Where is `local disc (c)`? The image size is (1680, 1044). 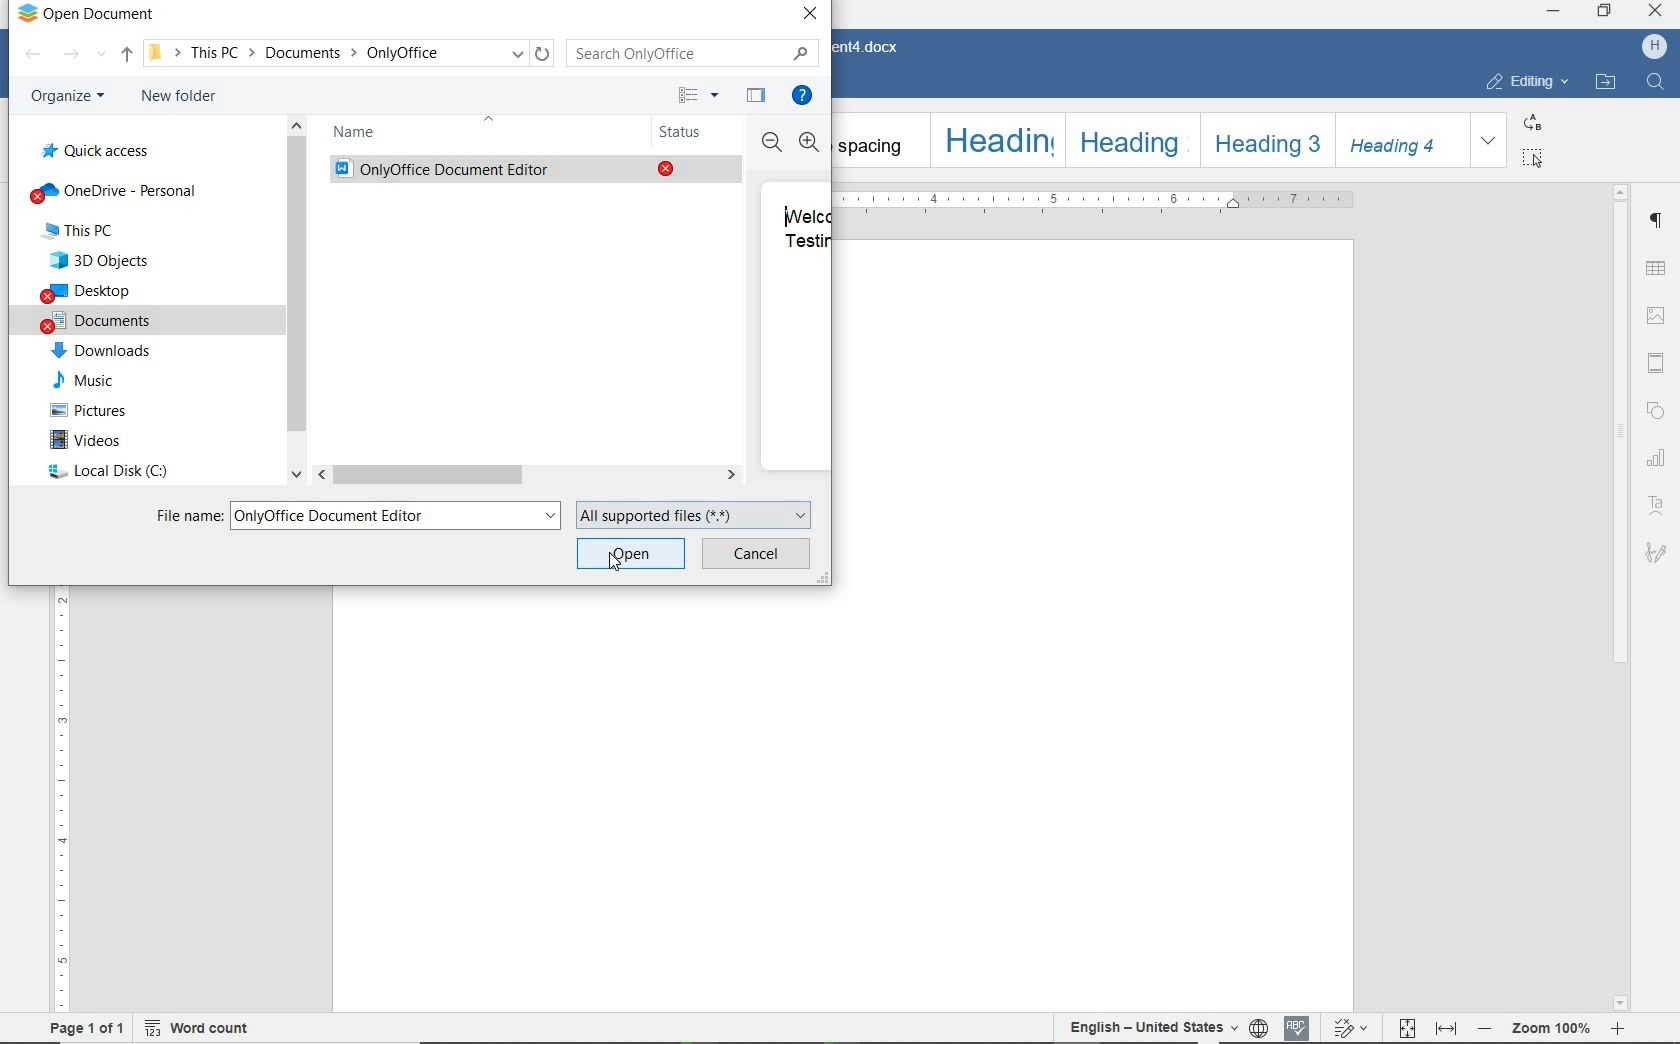 local disc (c) is located at coordinates (95, 474).